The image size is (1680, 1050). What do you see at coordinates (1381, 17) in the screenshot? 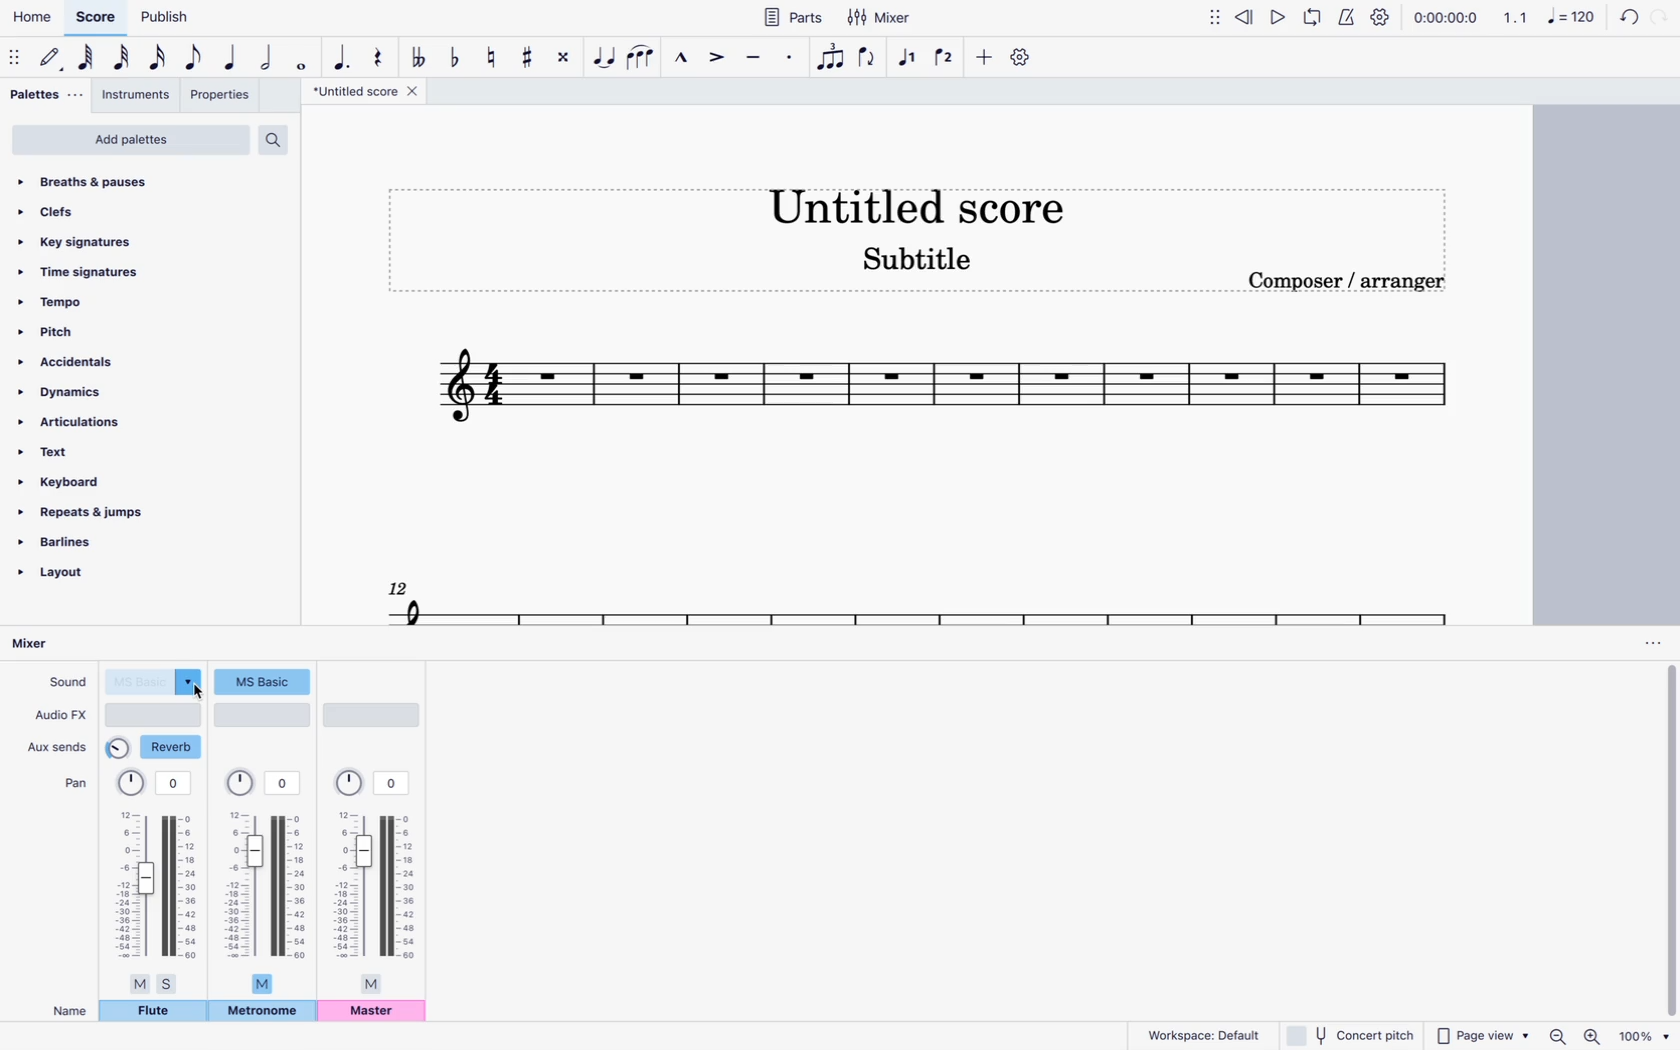
I see `settings` at bounding box center [1381, 17].